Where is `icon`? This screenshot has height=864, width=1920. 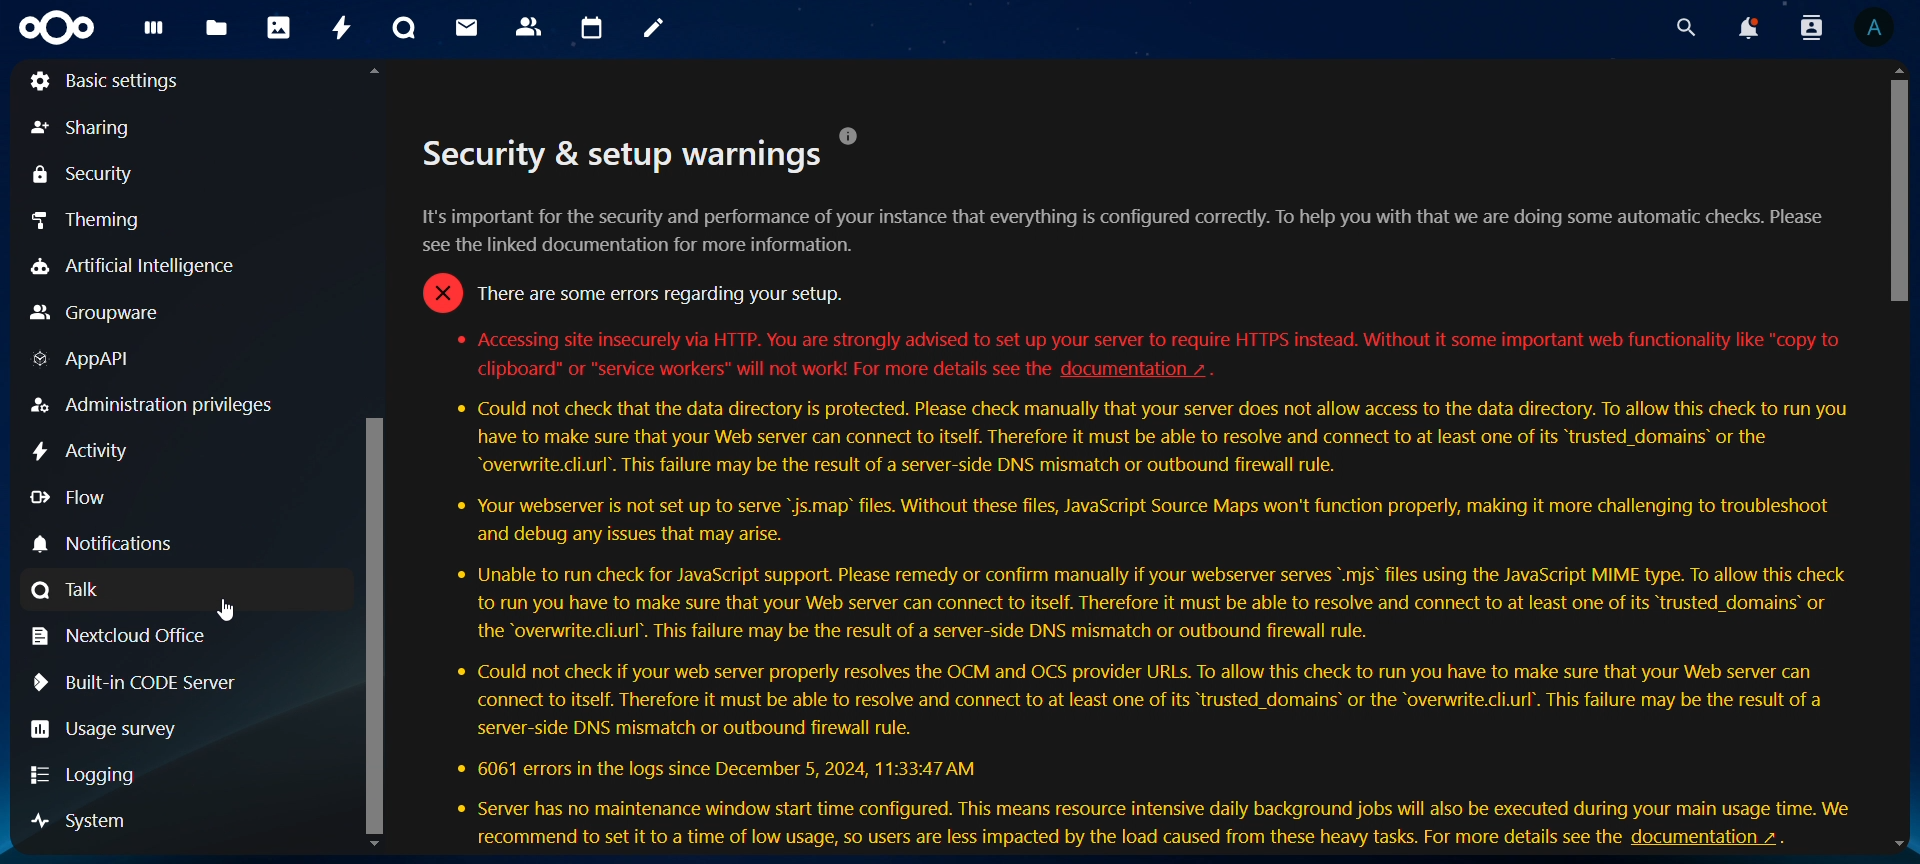
icon is located at coordinates (58, 29).